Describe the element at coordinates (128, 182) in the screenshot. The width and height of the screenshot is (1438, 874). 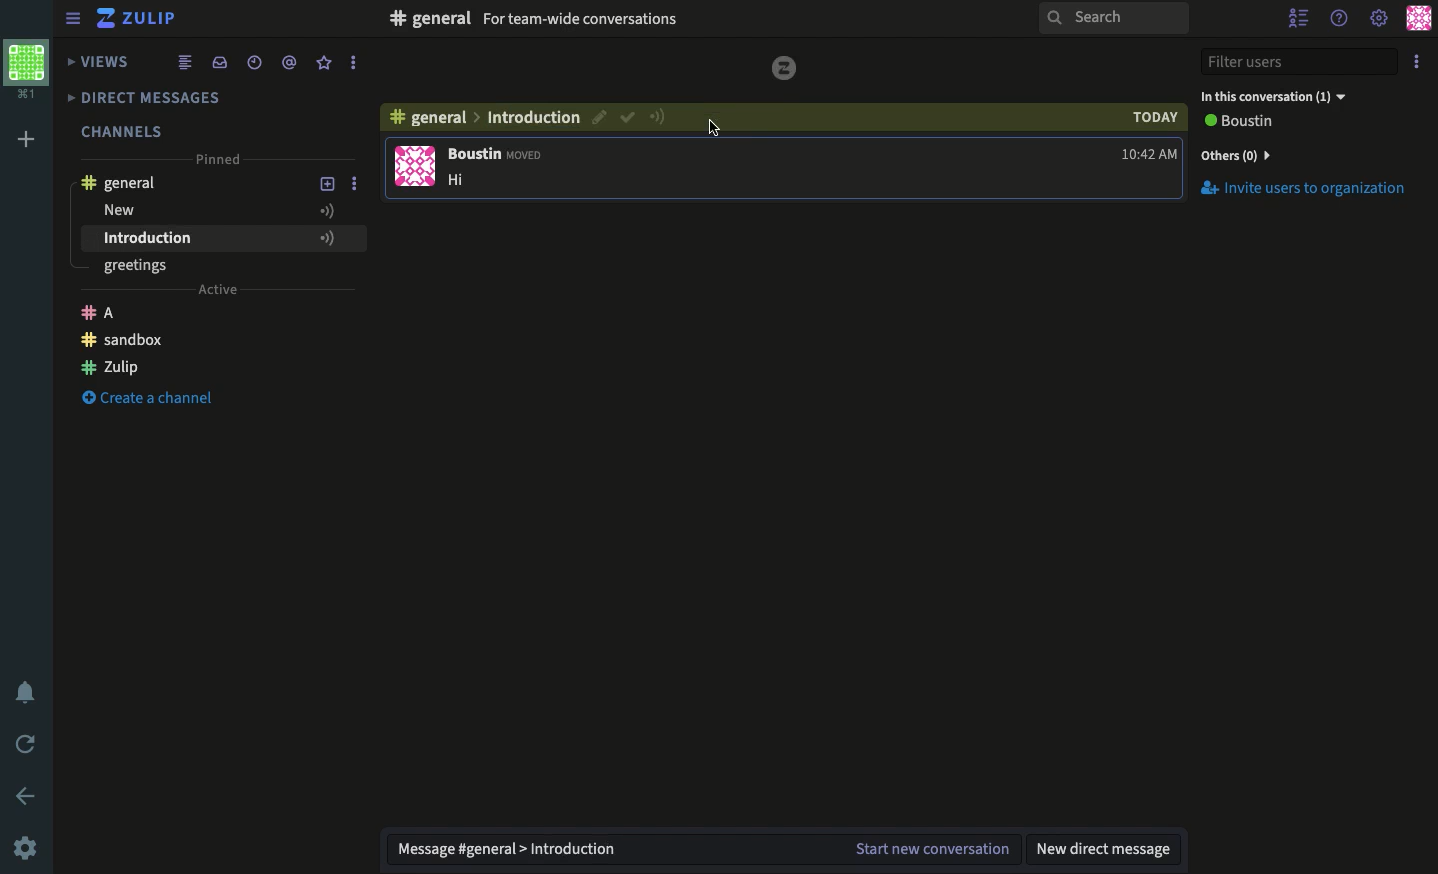
I see `General` at that location.